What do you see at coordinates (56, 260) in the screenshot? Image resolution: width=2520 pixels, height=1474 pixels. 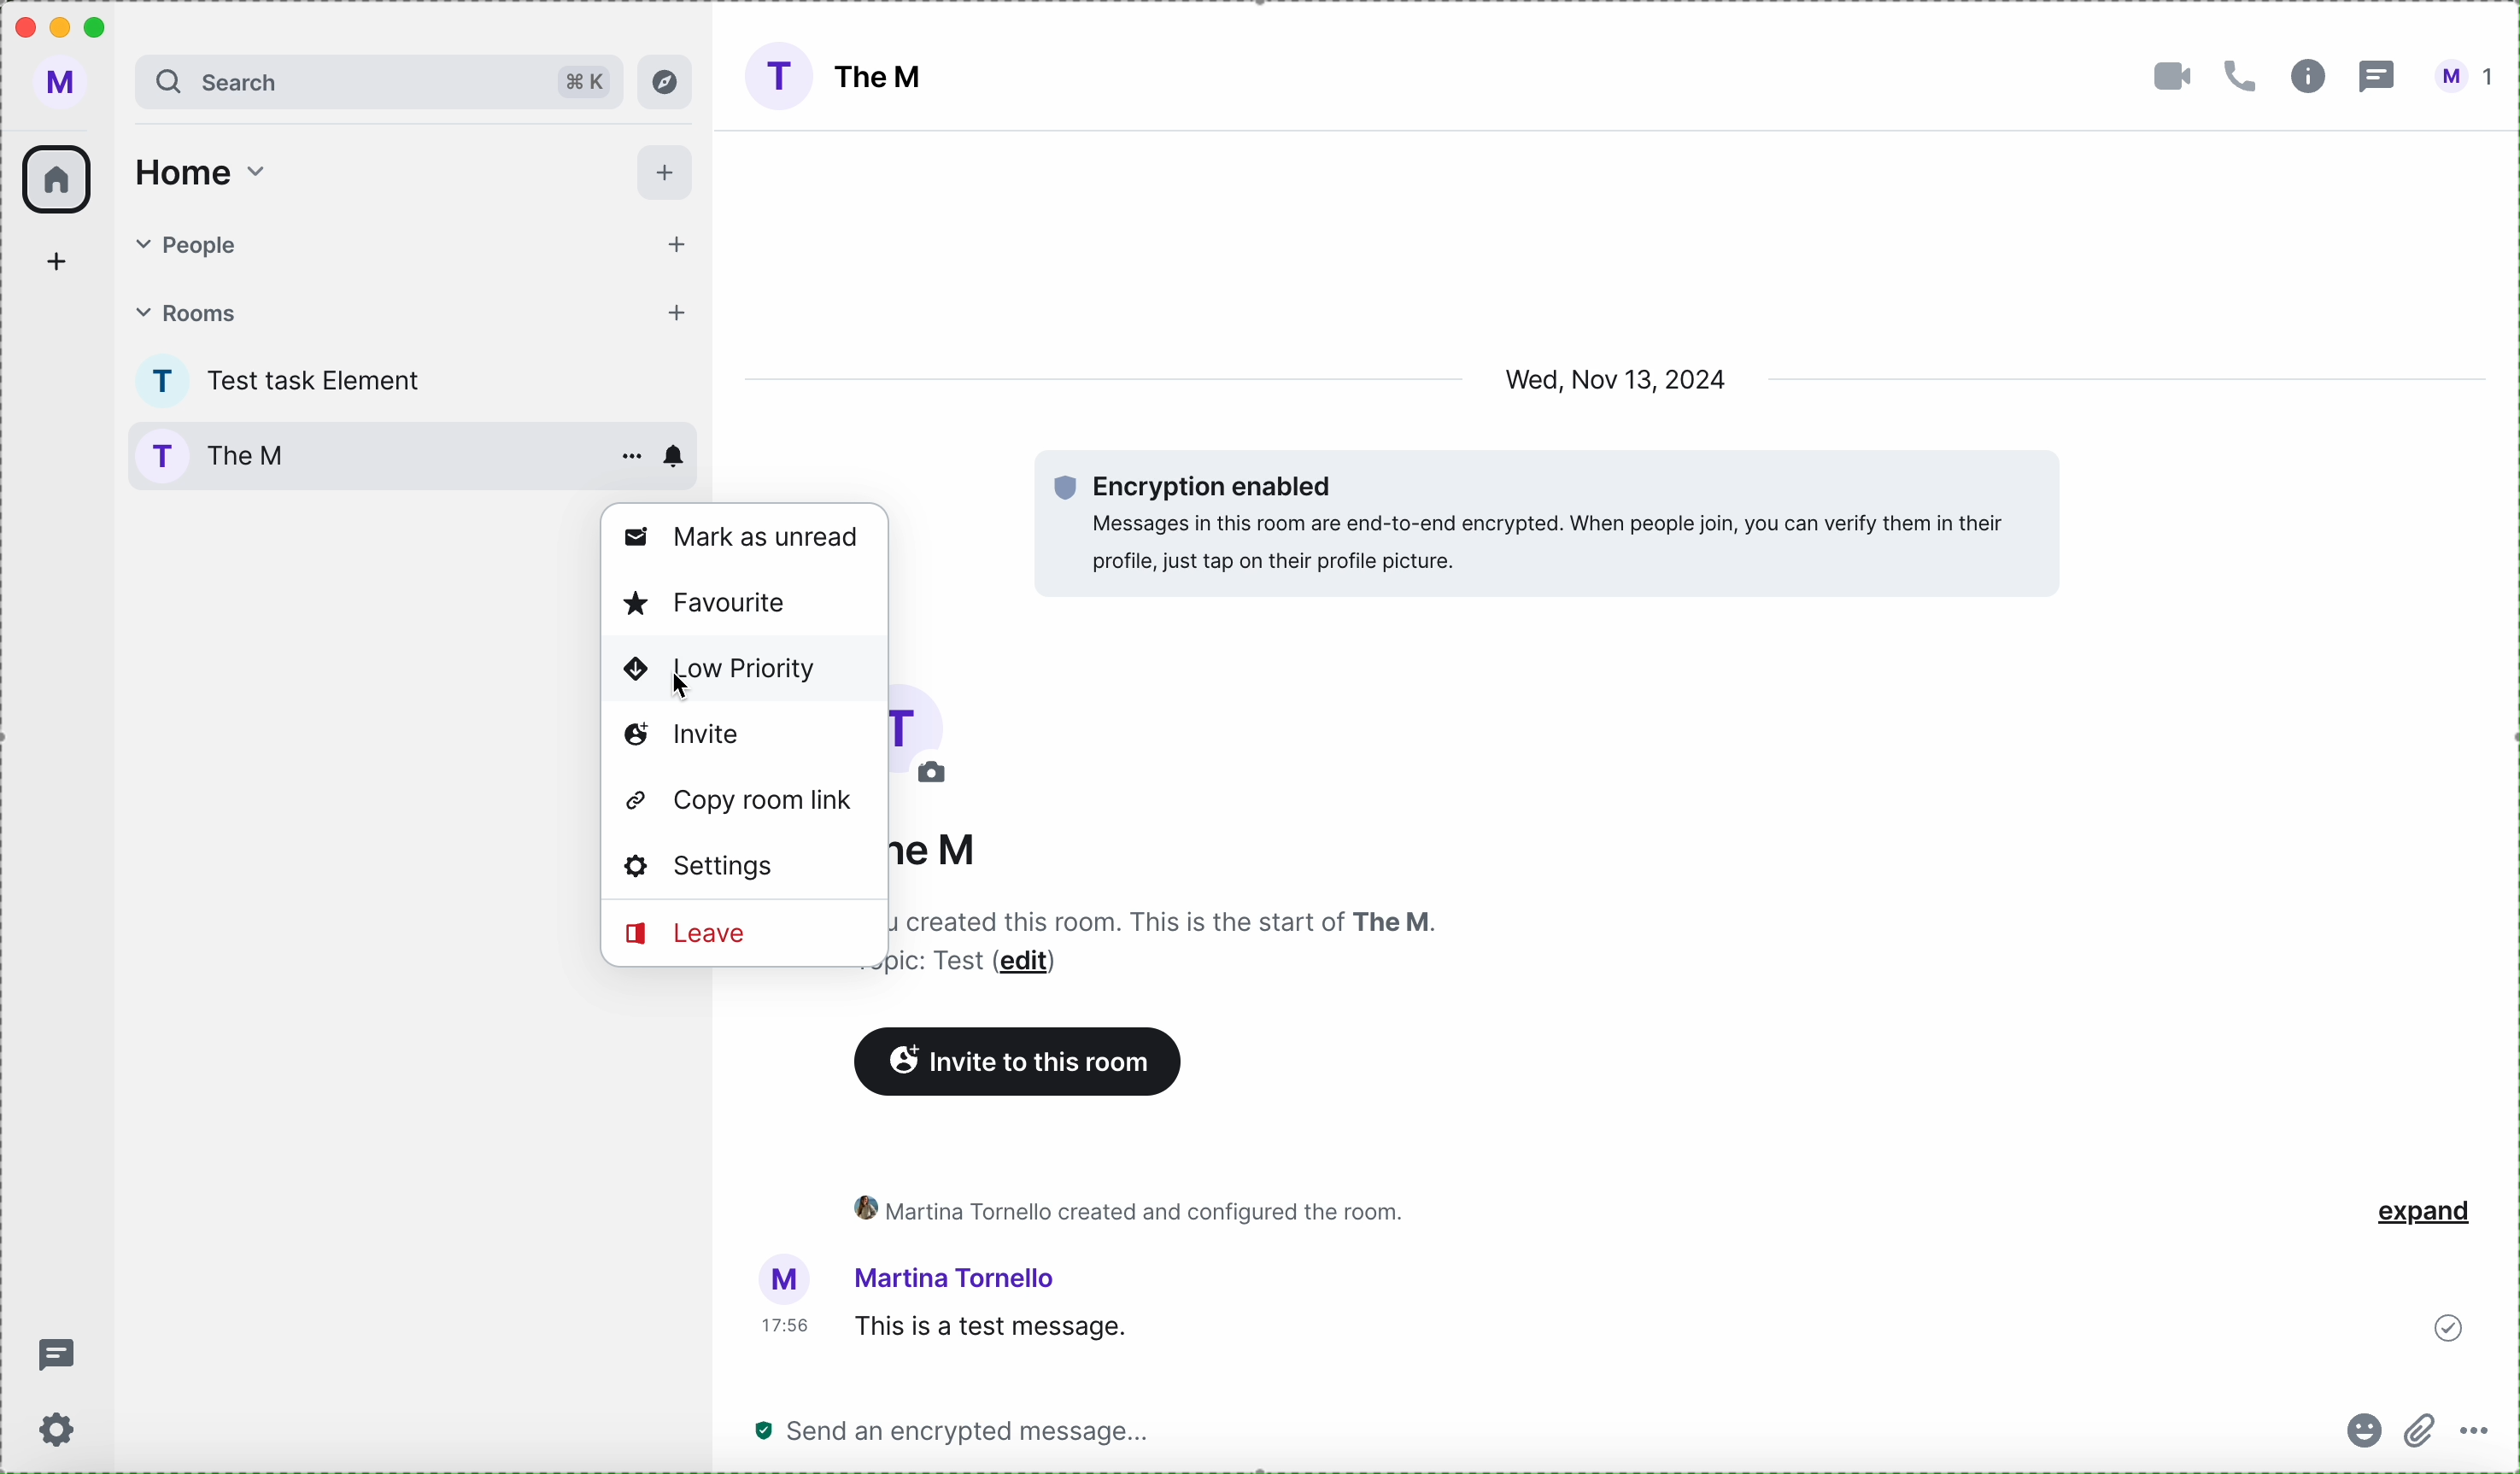 I see `add` at bounding box center [56, 260].